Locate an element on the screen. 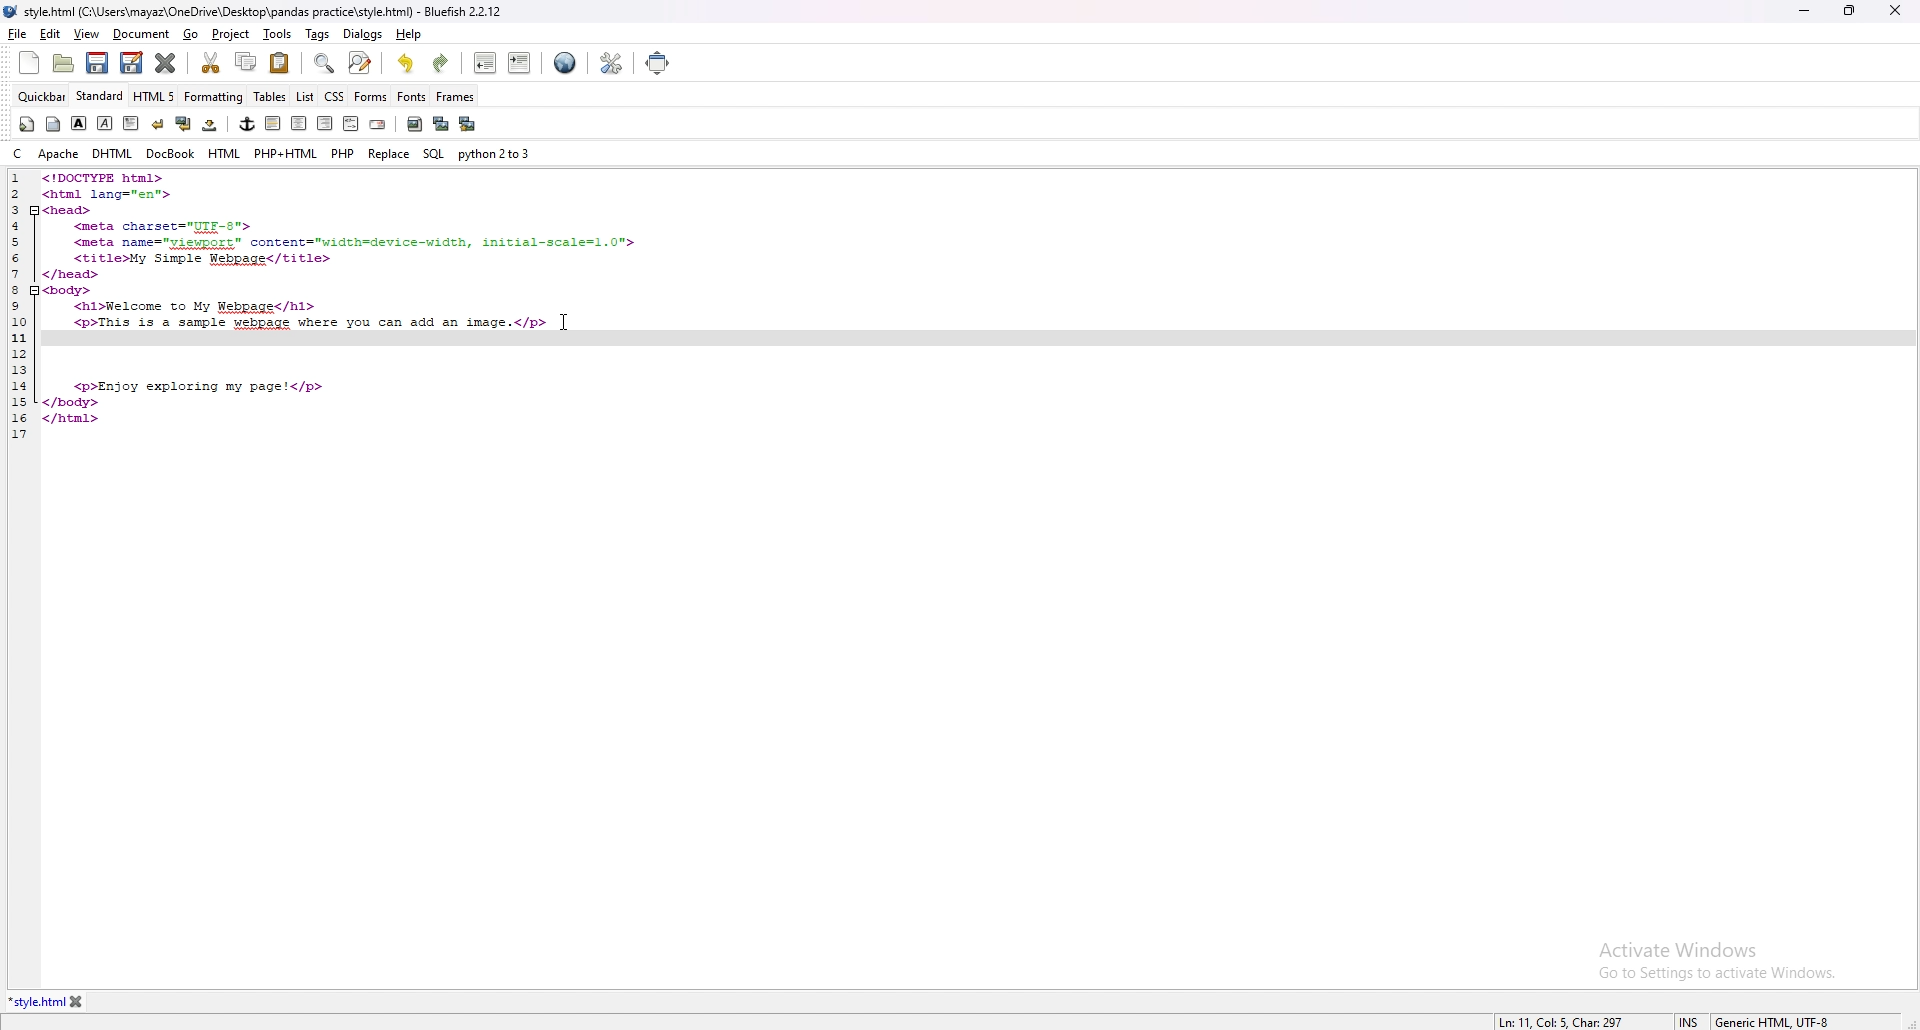  tags is located at coordinates (316, 34).